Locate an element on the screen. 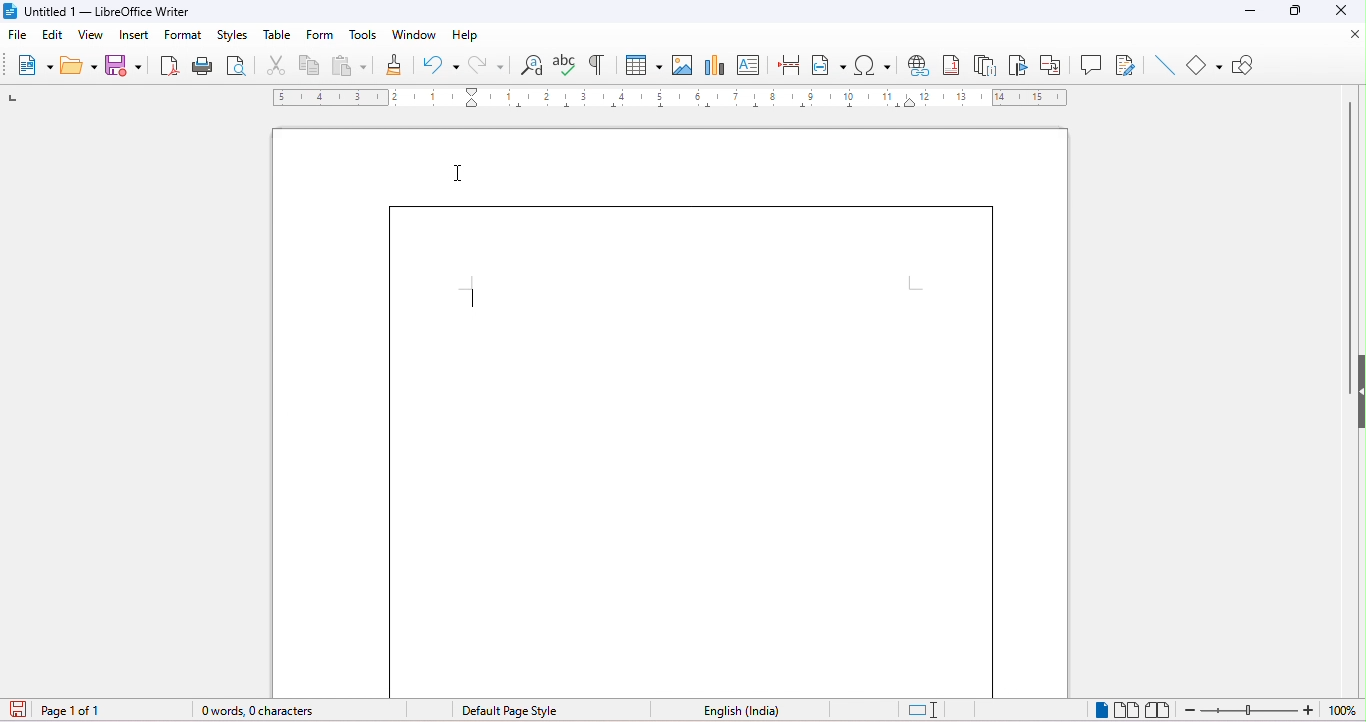  window is located at coordinates (413, 35).